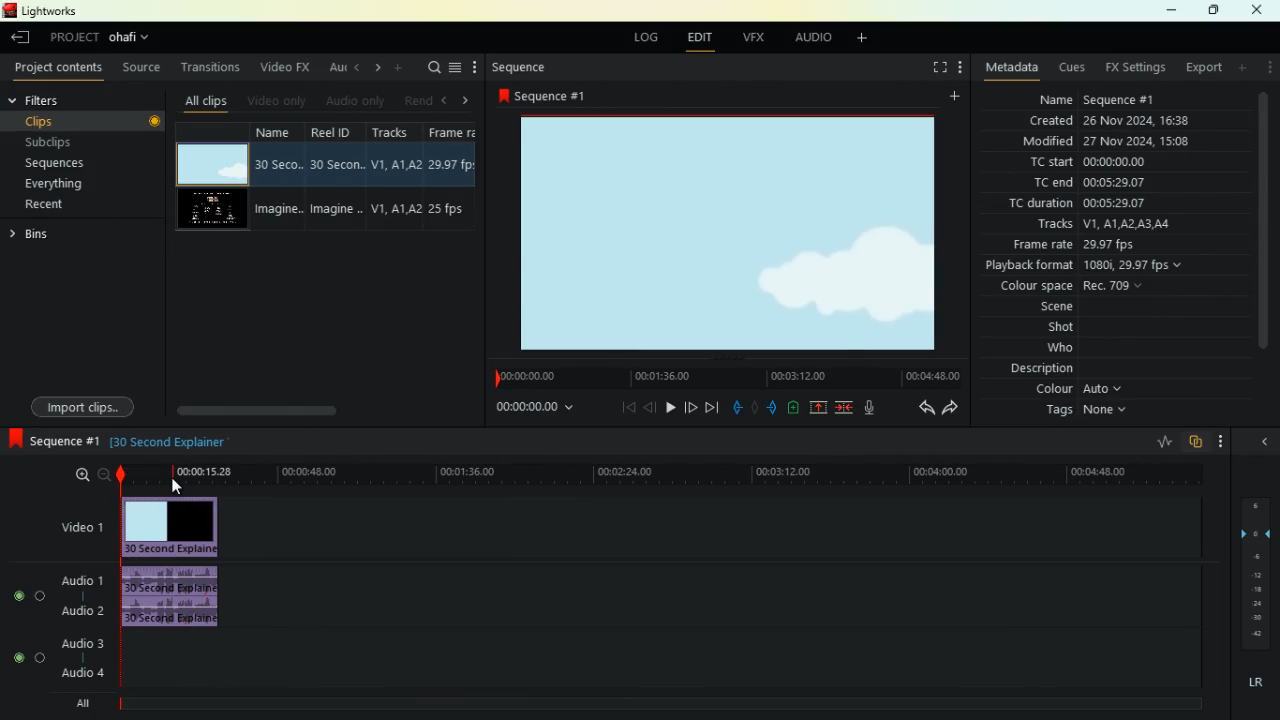 This screenshot has width=1280, height=720. What do you see at coordinates (1116, 285) in the screenshot?
I see ` Rec. 709 ` at bounding box center [1116, 285].